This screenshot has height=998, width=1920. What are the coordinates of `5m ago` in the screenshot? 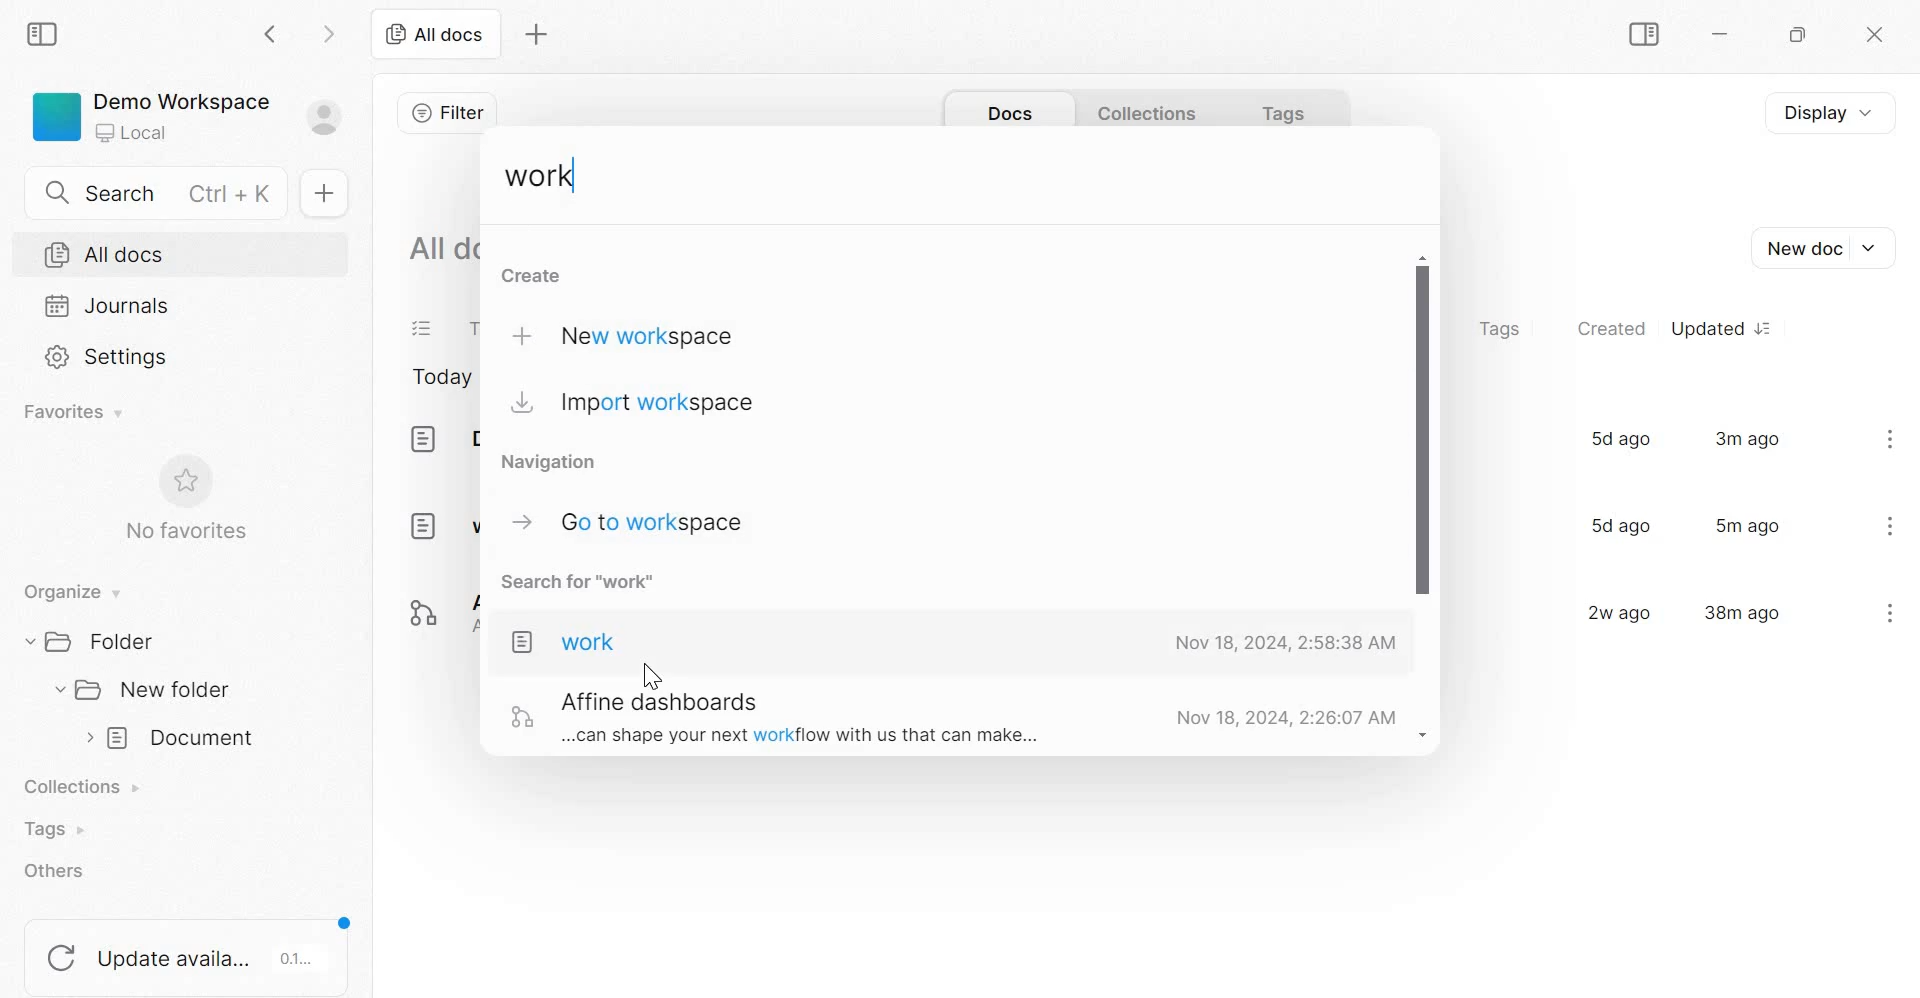 It's located at (1749, 525).